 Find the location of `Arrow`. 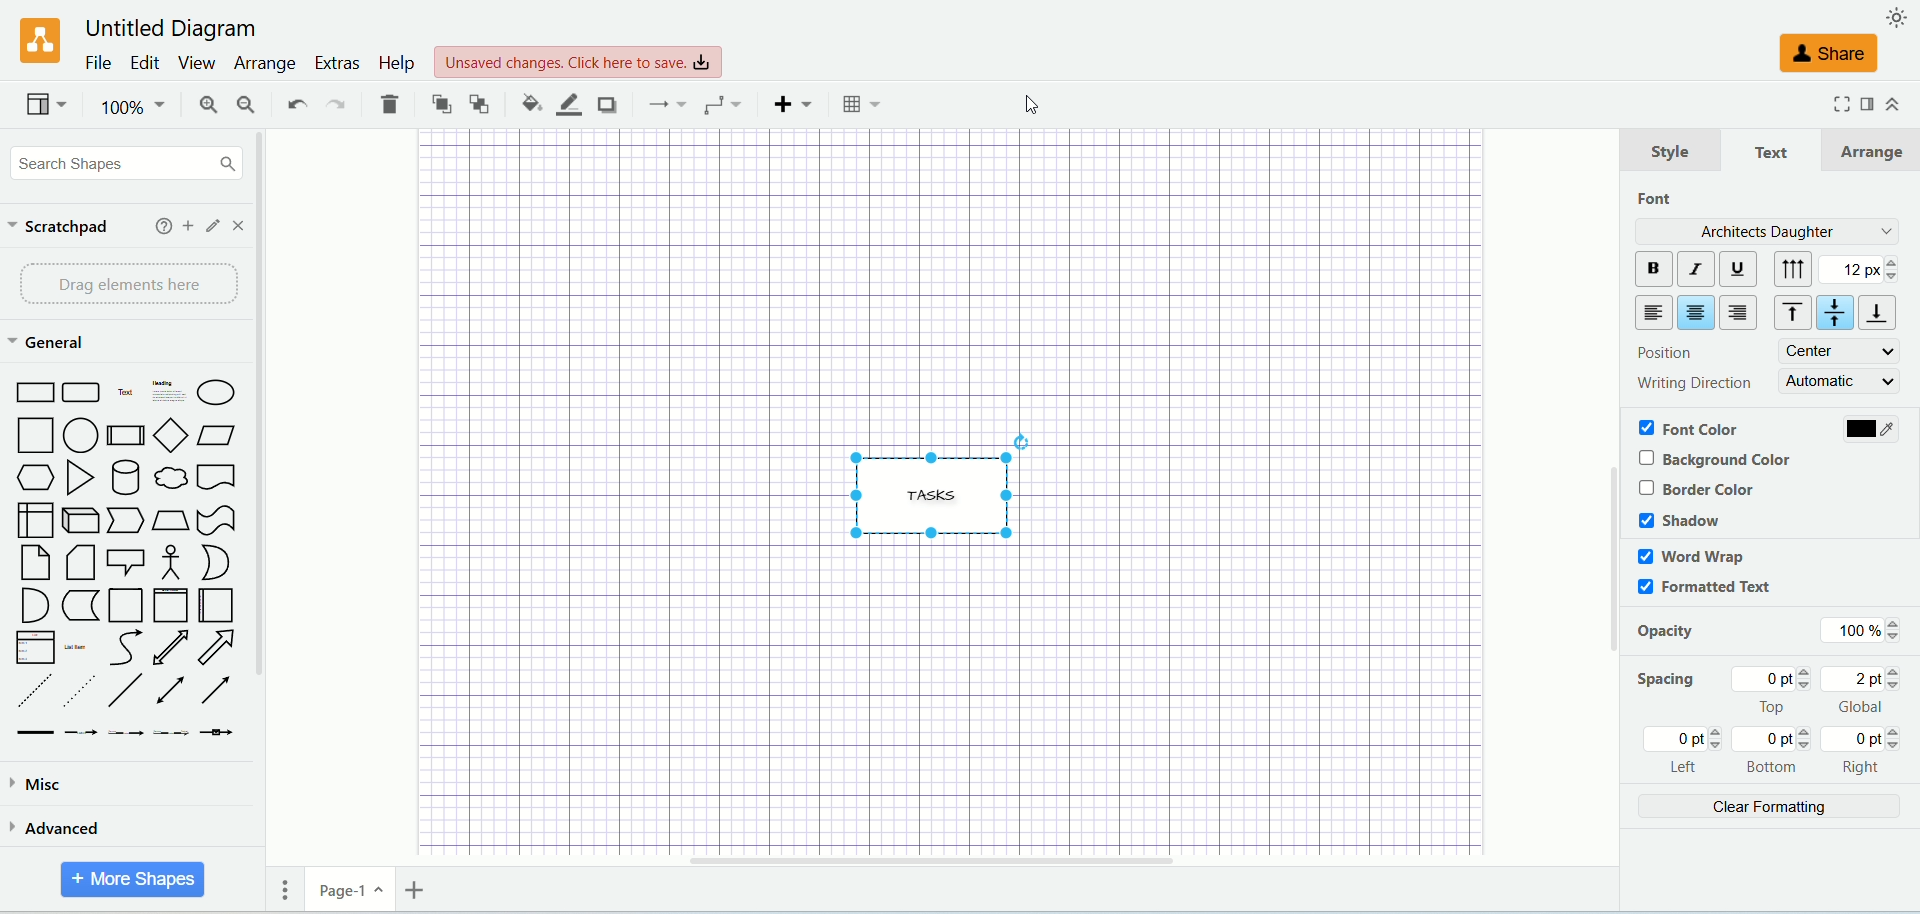

Arrow is located at coordinates (217, 647).